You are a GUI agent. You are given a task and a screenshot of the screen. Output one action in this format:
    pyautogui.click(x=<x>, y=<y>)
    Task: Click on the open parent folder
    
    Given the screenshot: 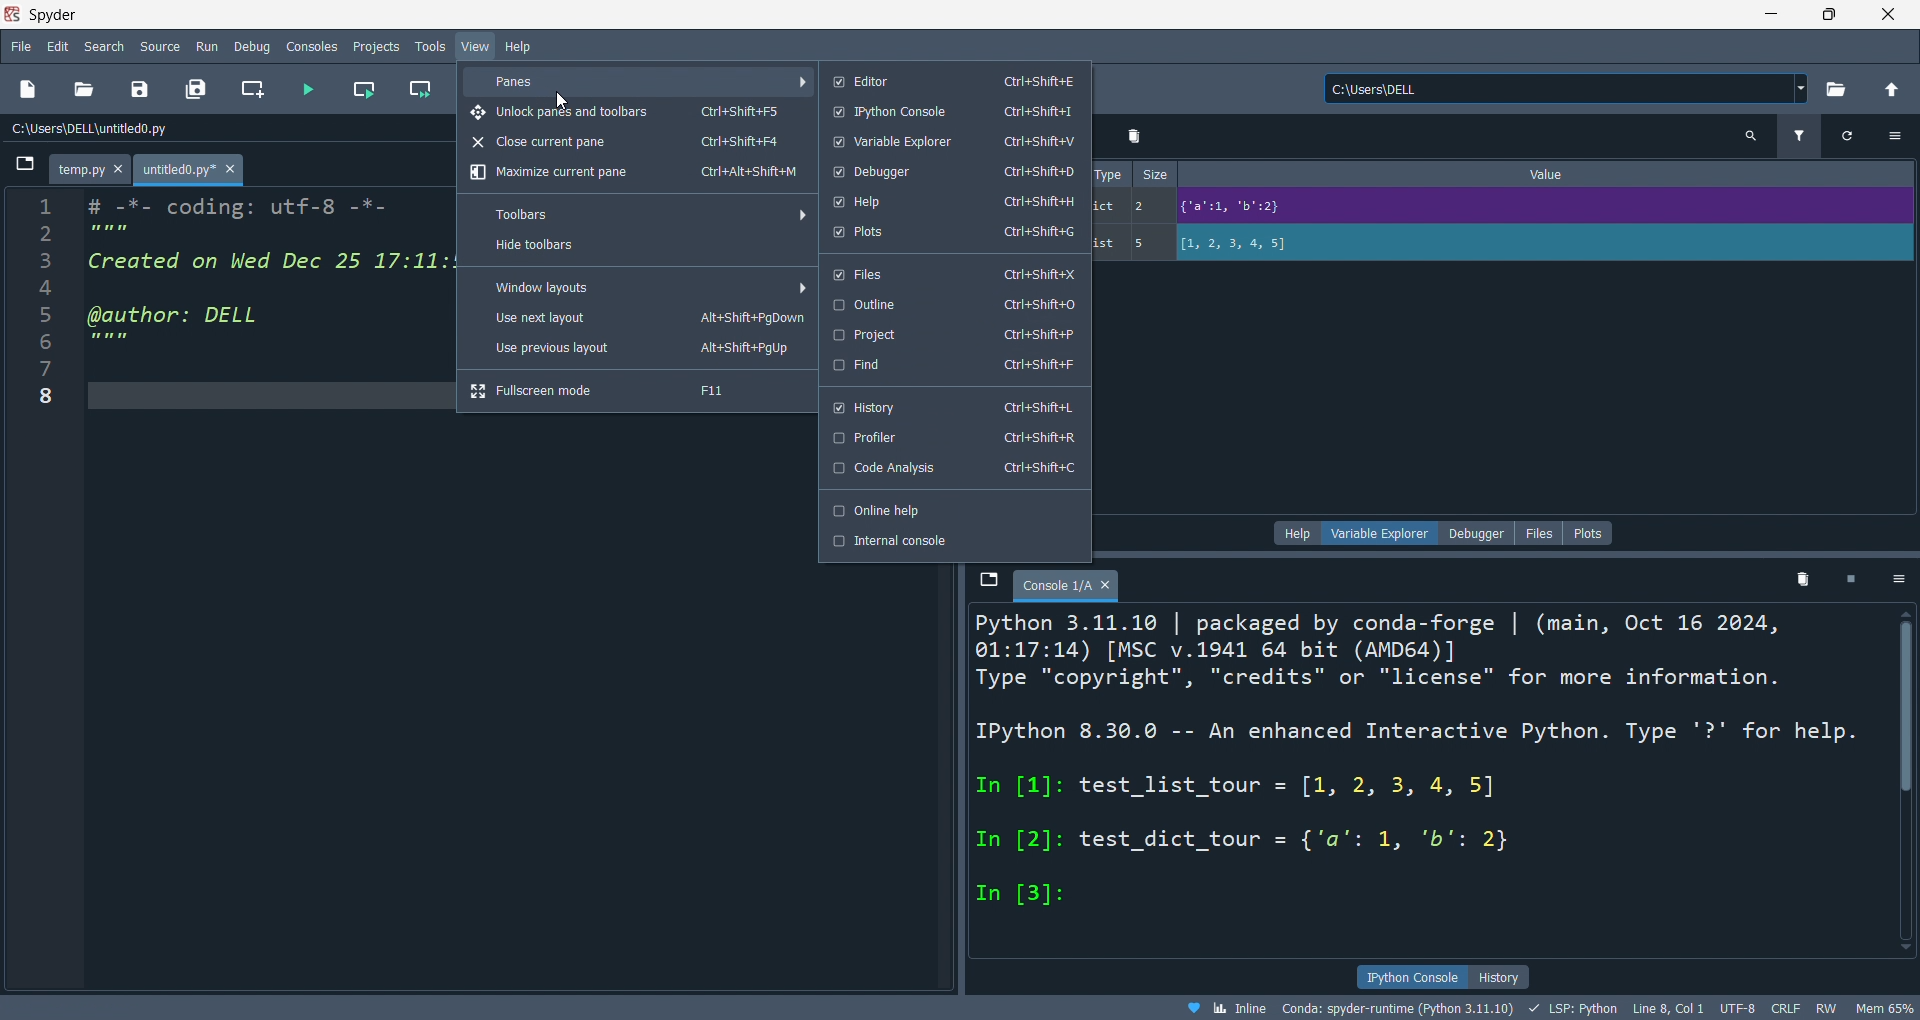 What is the action you would take?
    pyautogui.click(x=1890, y=87)
    